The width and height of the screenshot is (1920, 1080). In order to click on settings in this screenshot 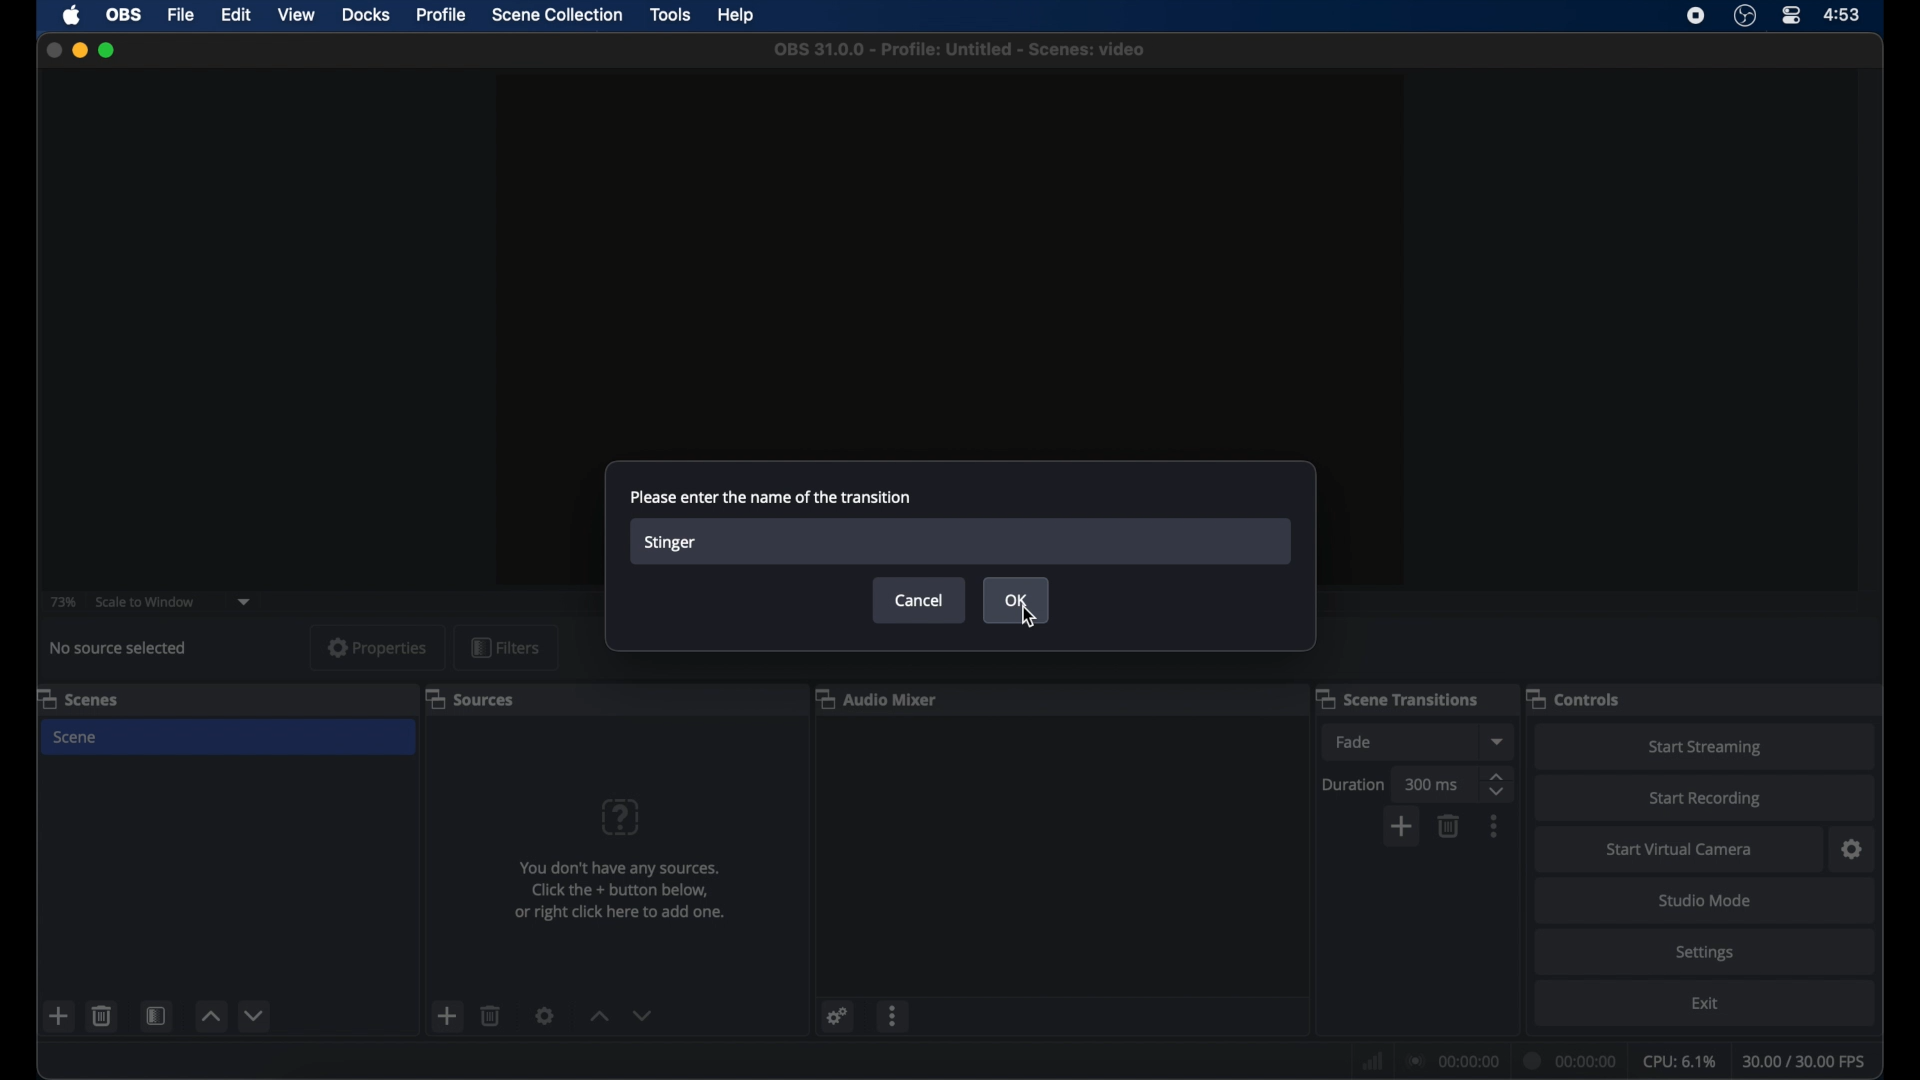, I will do `click(838, 1016)`.